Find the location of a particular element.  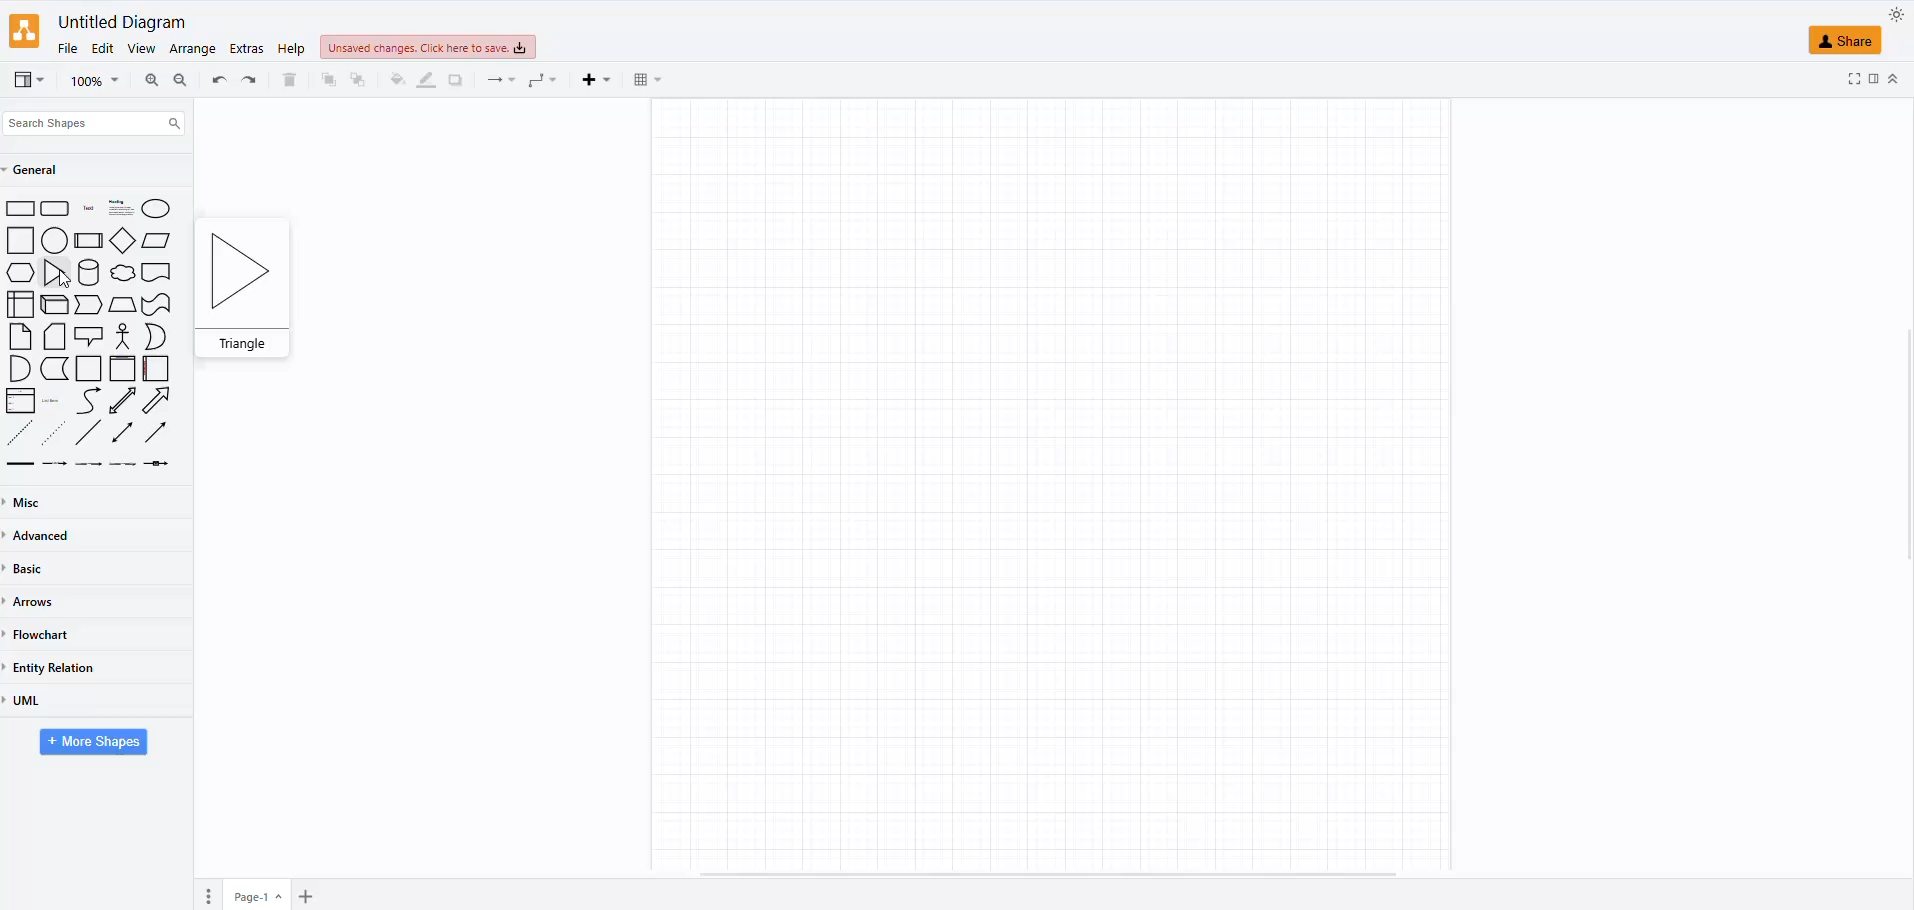

redo is located at coordinates (217, 79).